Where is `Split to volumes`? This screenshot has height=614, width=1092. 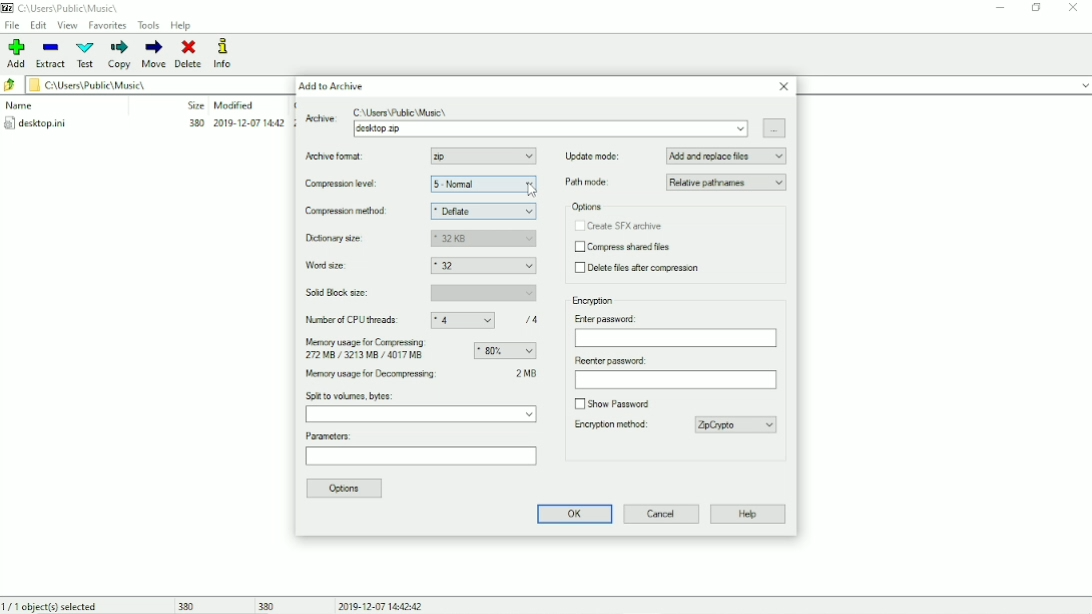 Split to volumes is located at coordinates (422, 408).